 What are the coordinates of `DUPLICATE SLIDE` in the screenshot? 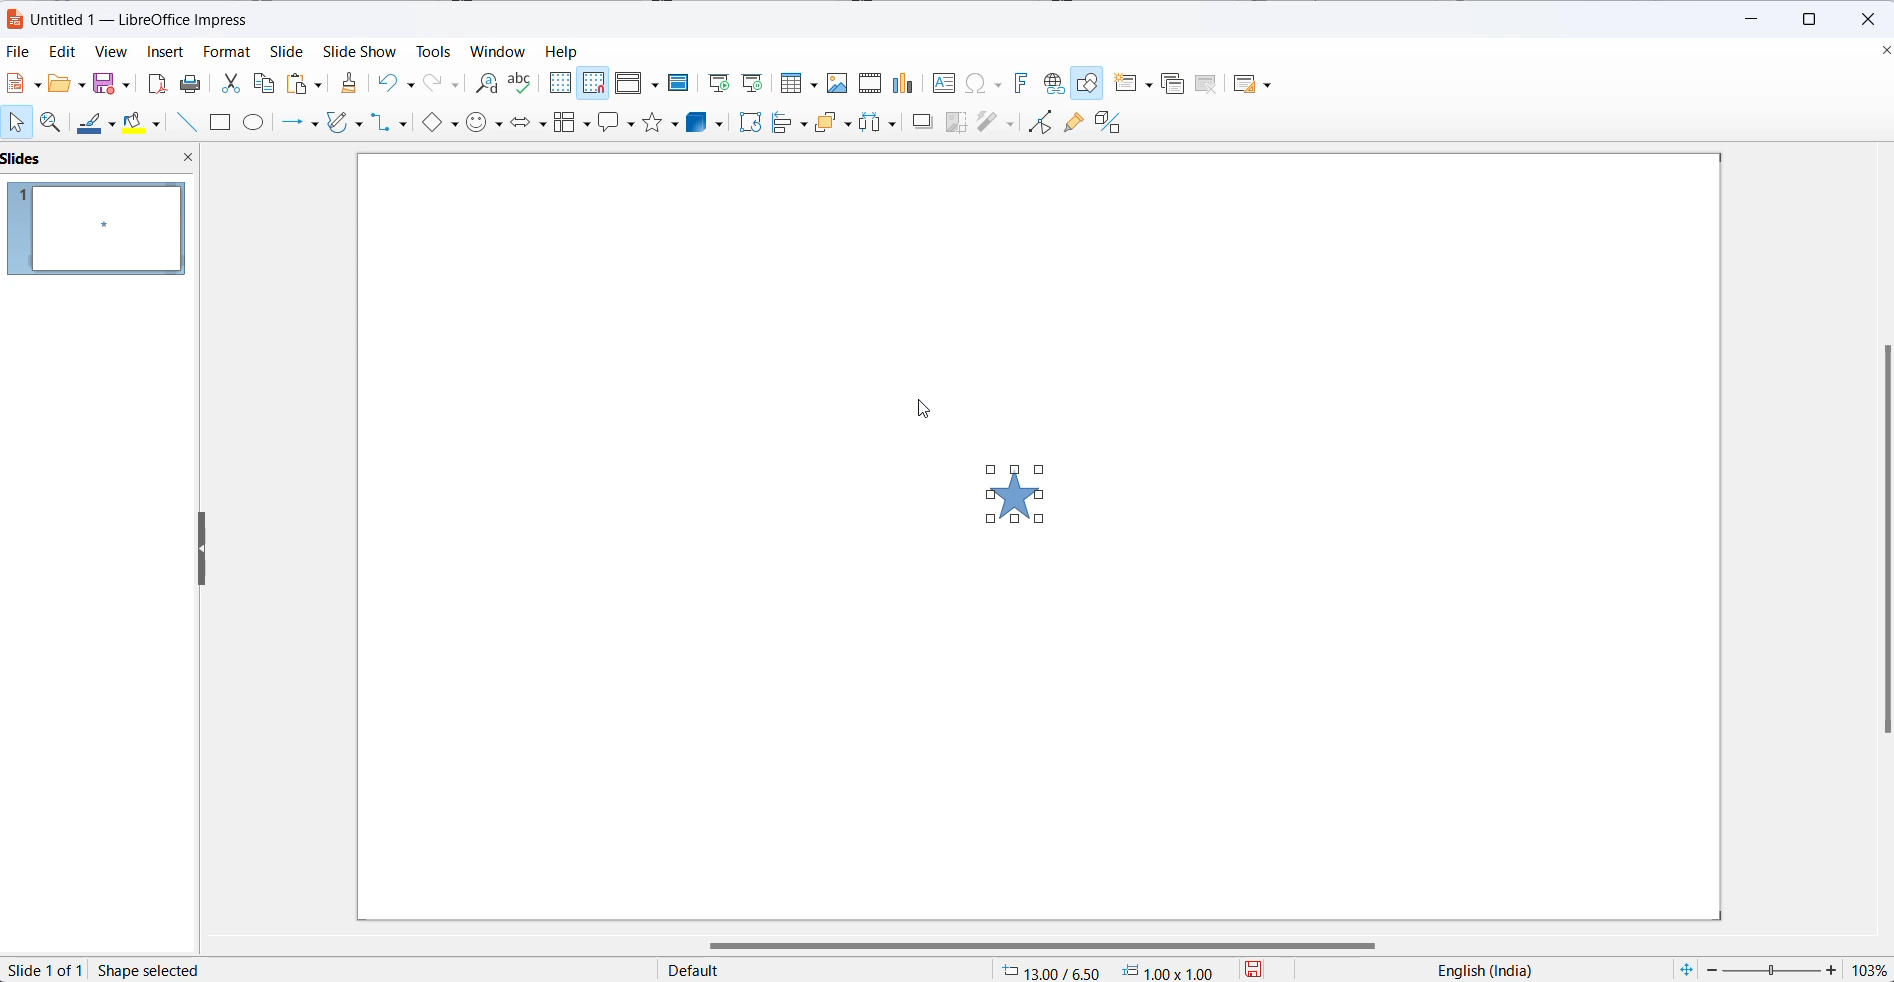 It's located at (1173, 86).